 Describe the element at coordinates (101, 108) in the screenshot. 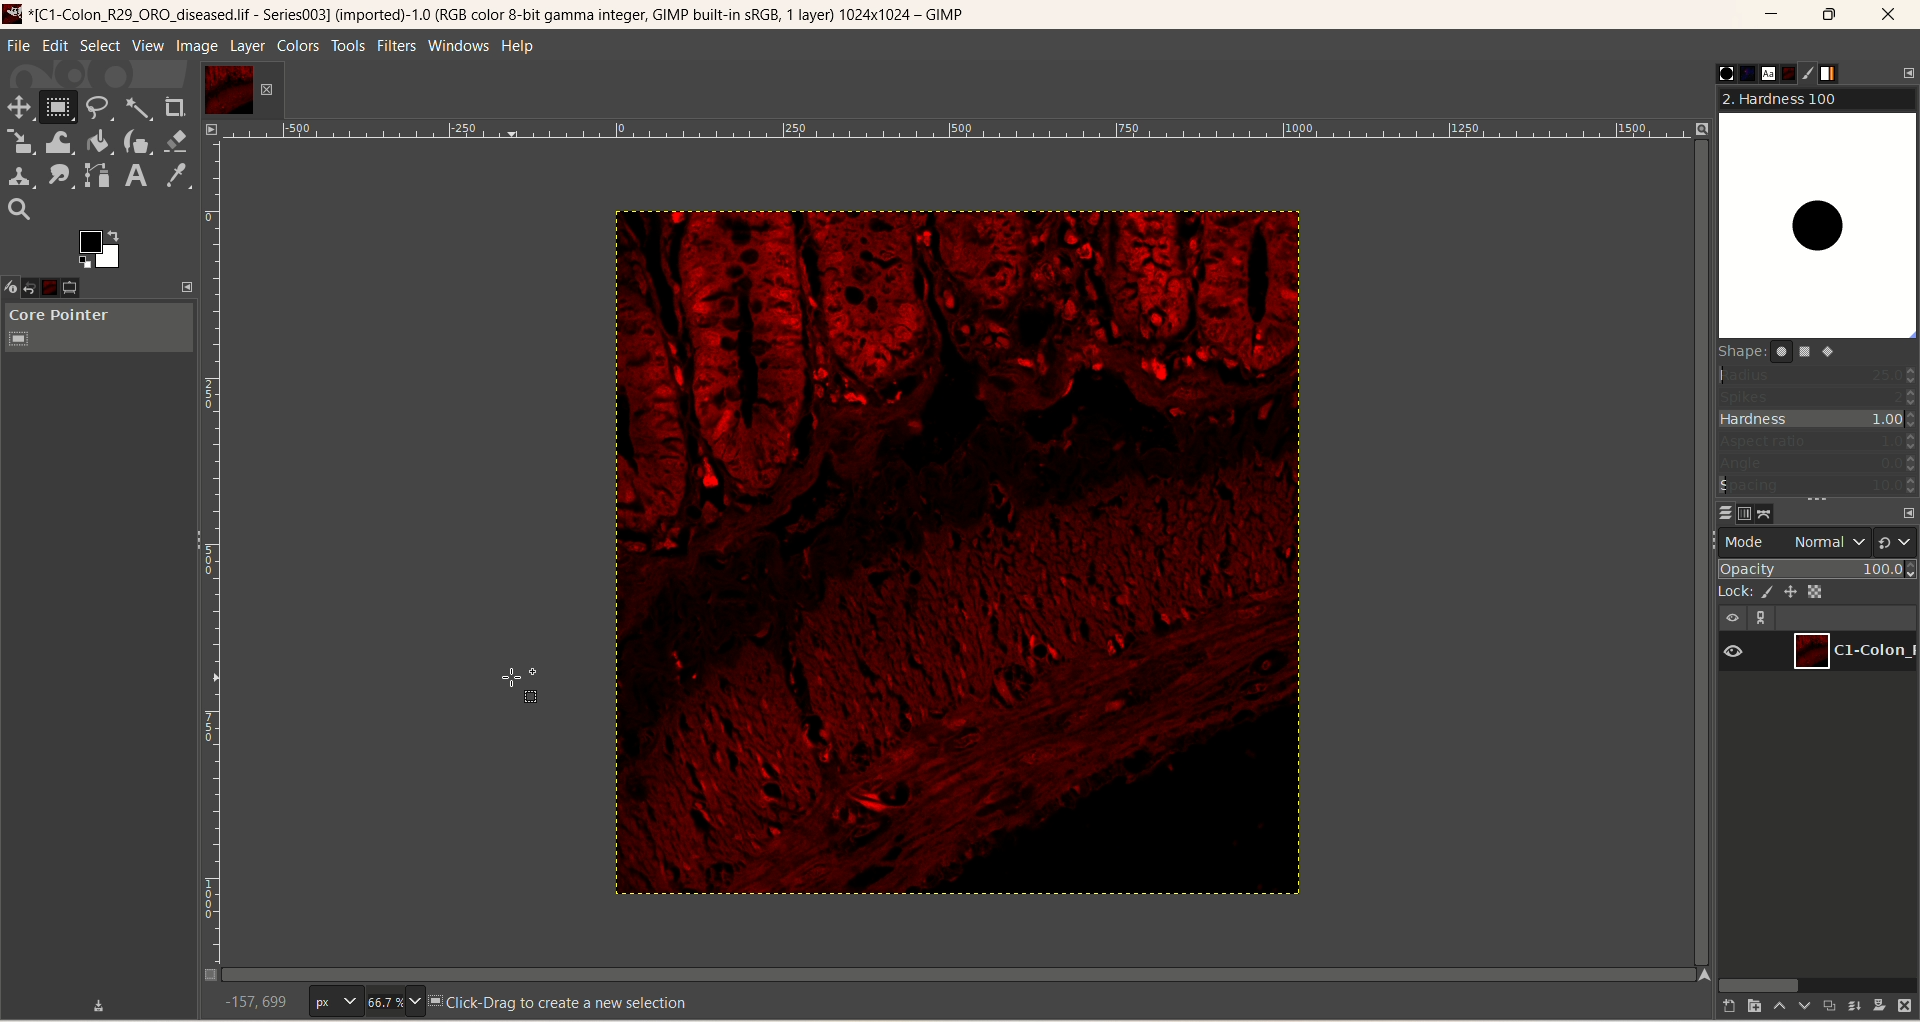

I see `free select tool` at that location.